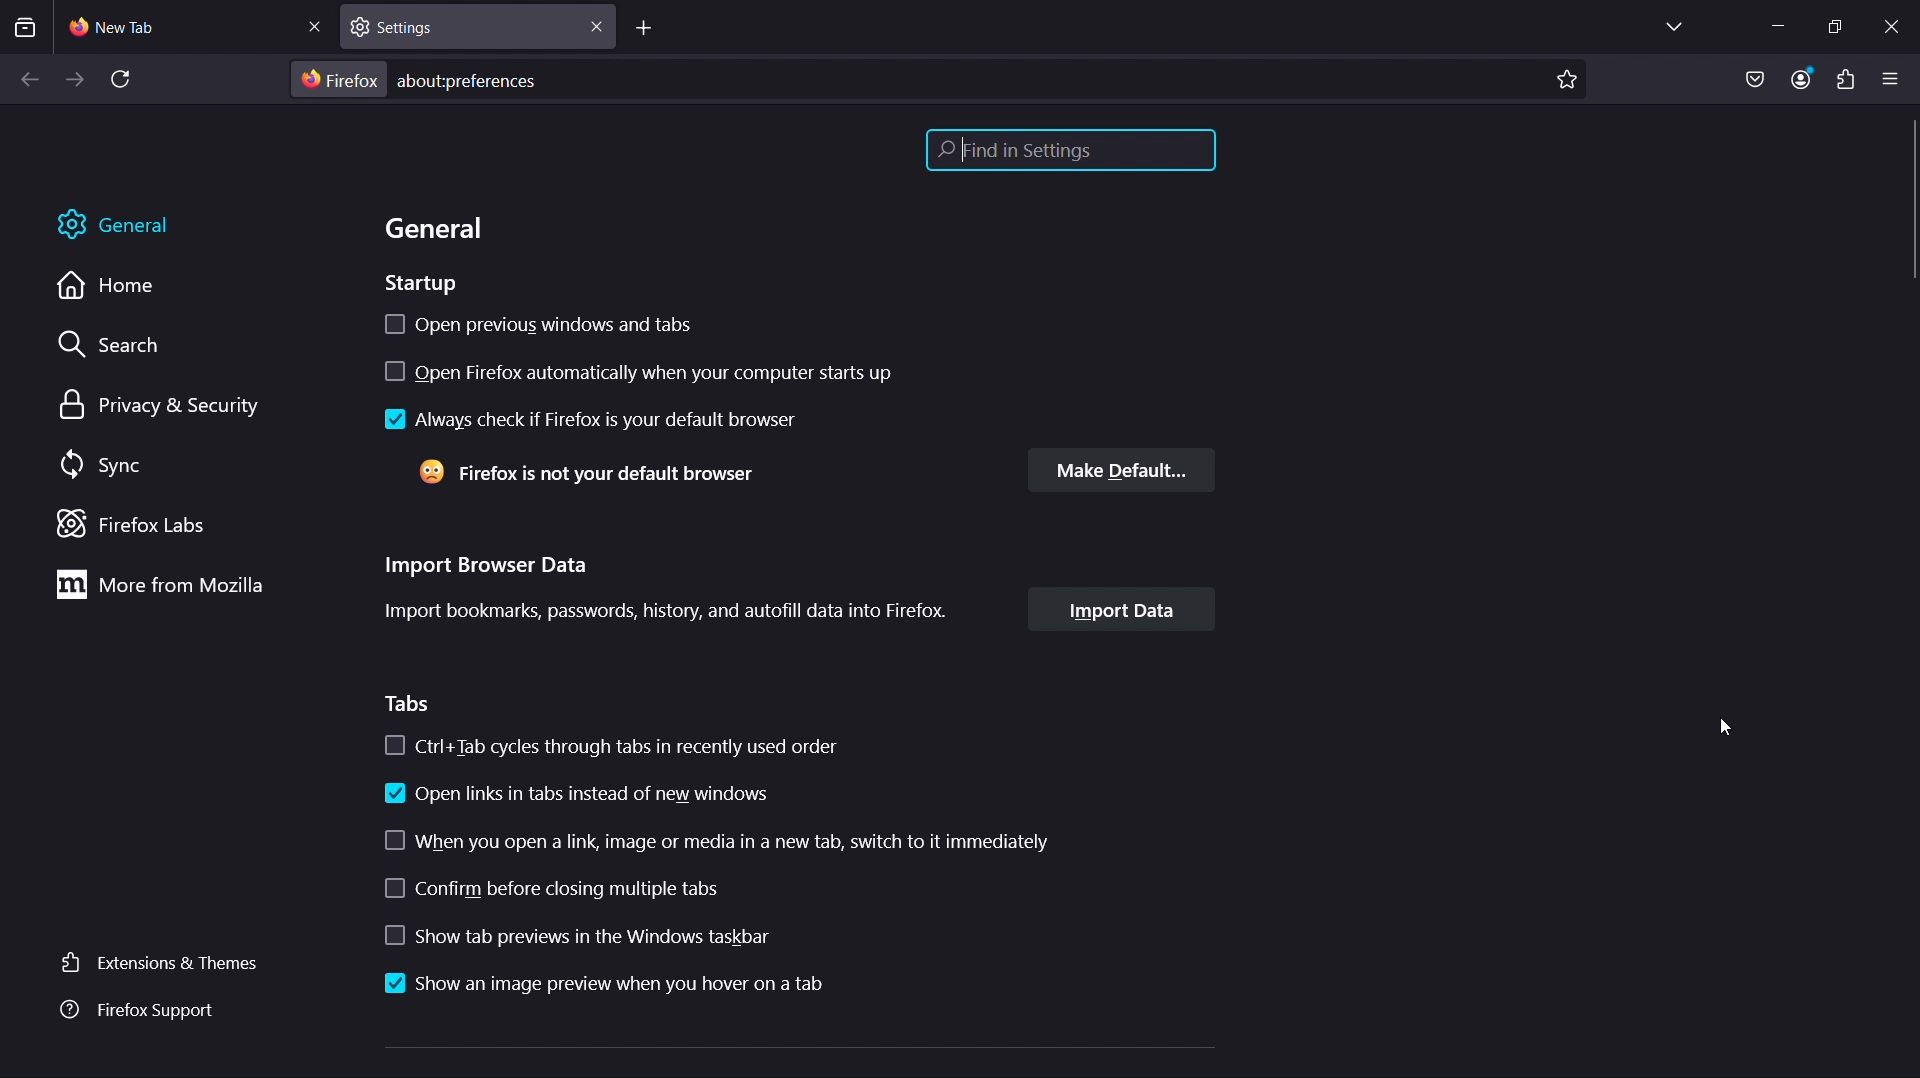  I want to click on Make Default, so click(1123, 470).